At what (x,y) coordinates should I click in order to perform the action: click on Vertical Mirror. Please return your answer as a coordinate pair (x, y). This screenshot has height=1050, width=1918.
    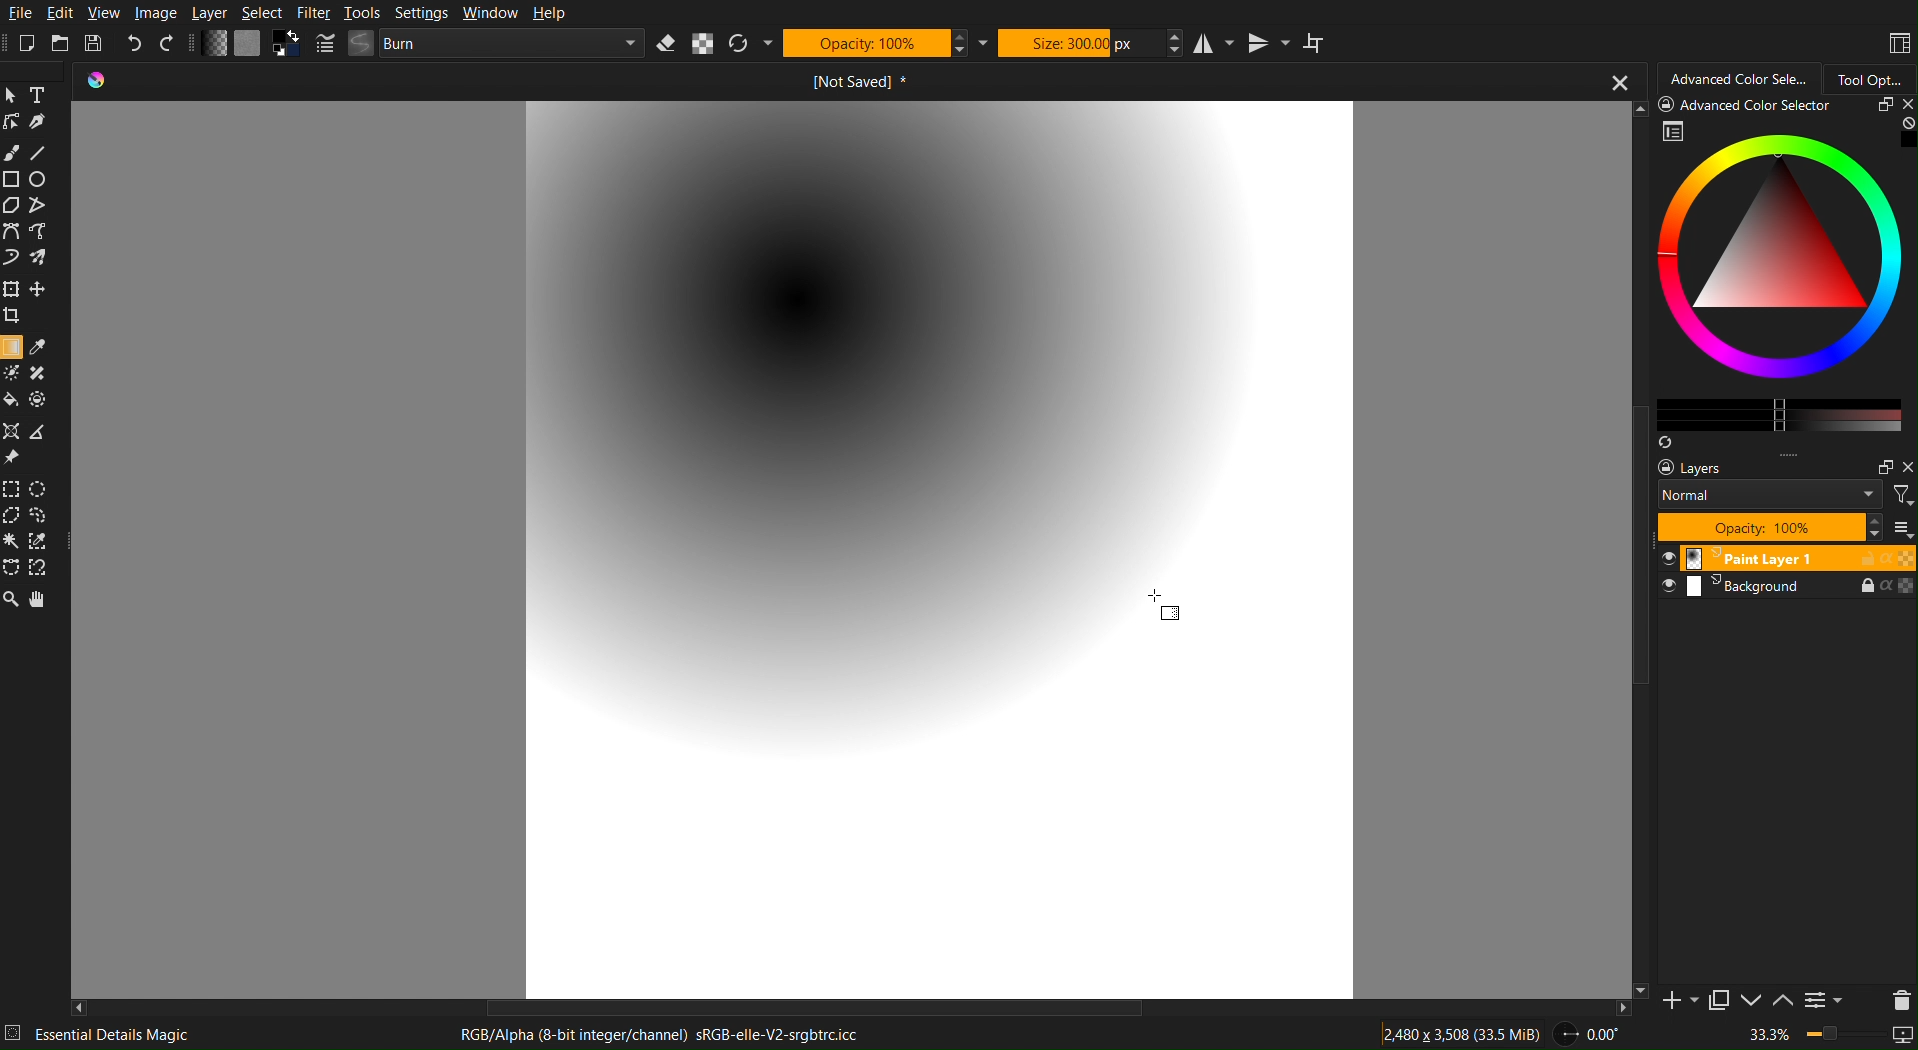
    Looking at the image, I should click on (1267, 41).